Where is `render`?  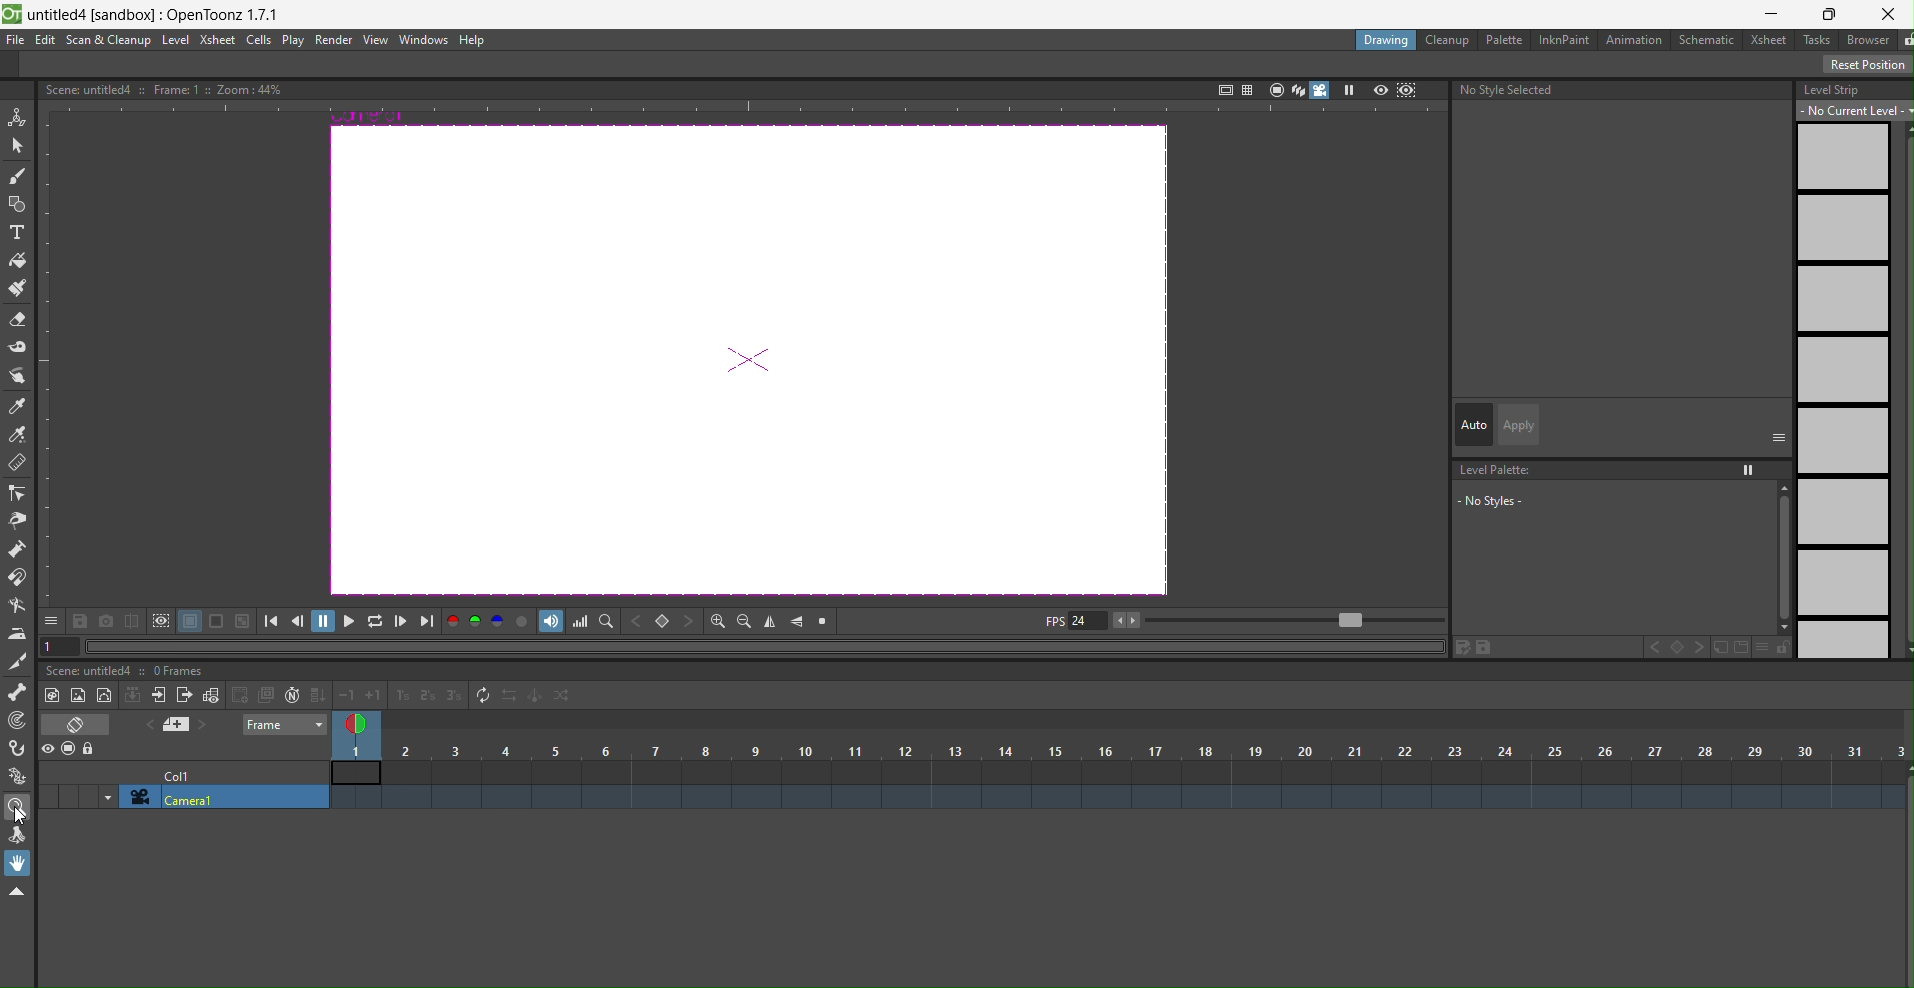 render is located at coordinates (335, 41).